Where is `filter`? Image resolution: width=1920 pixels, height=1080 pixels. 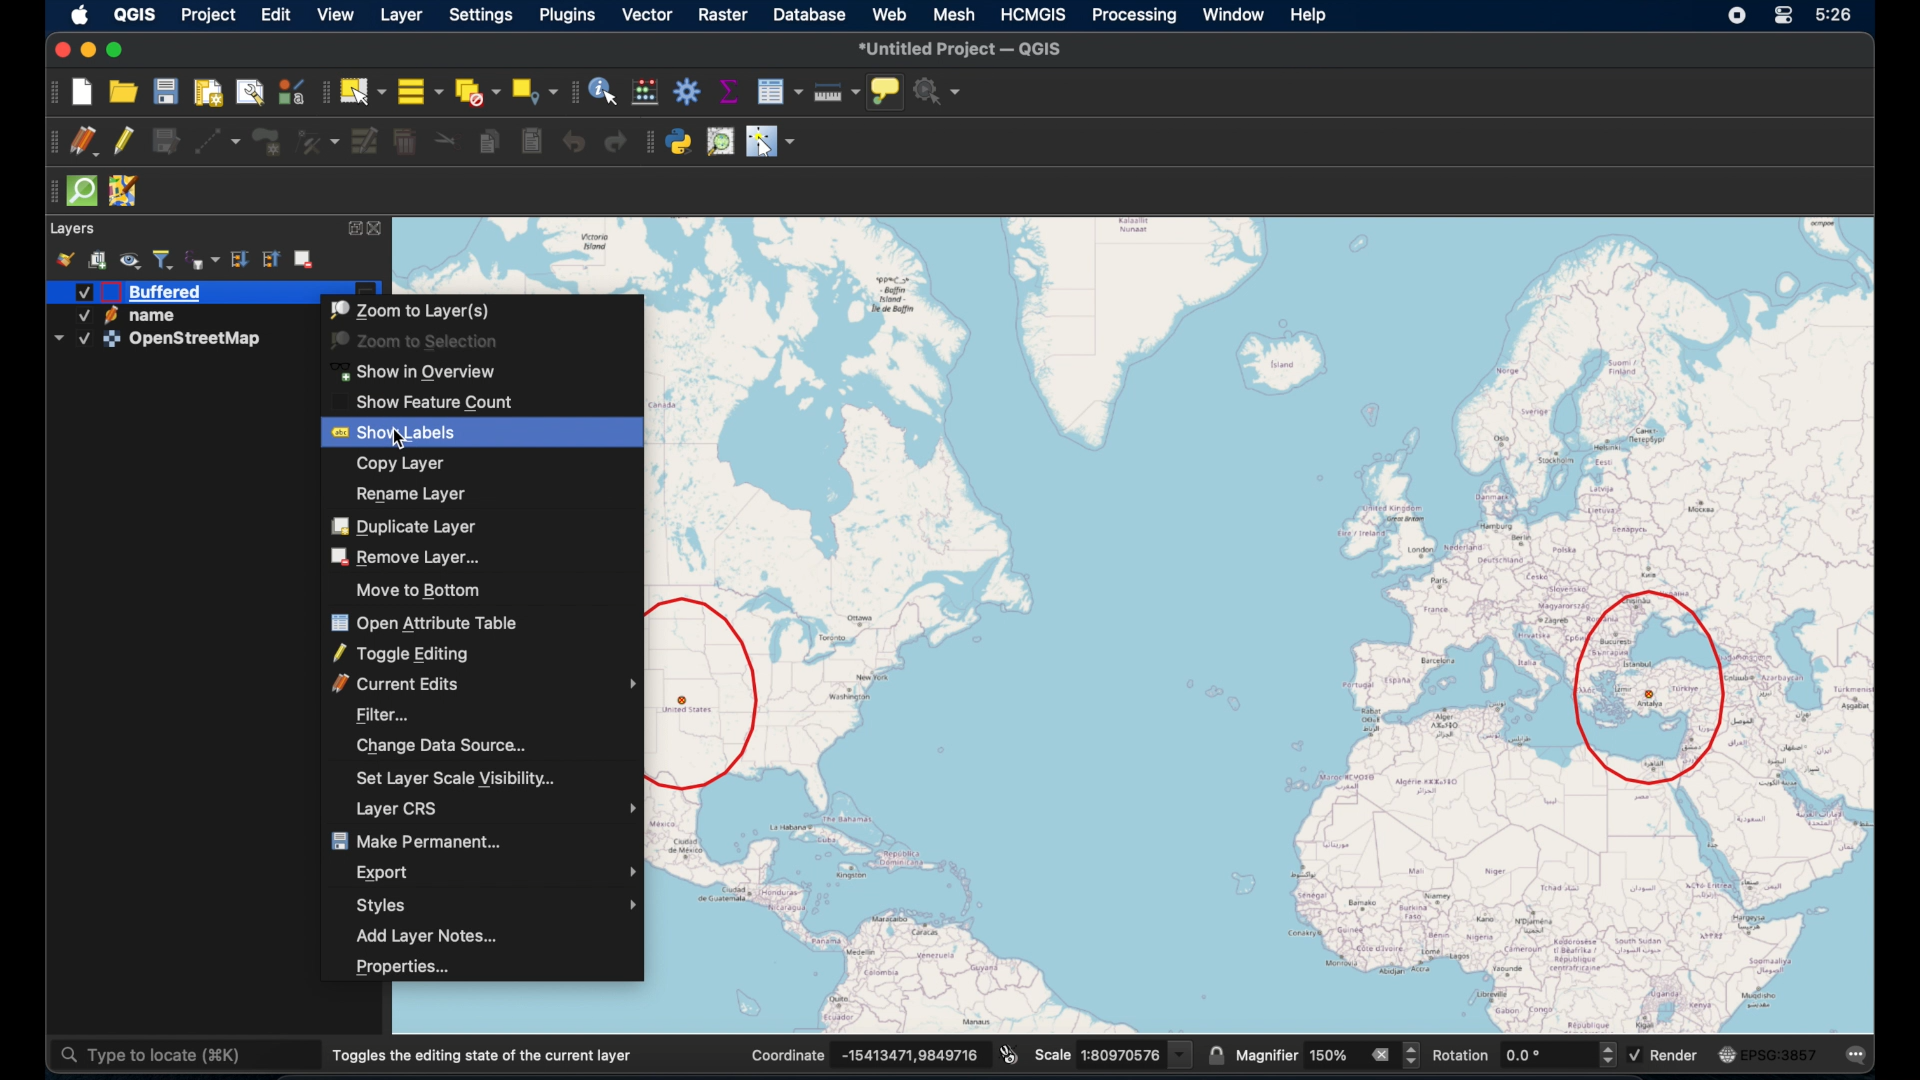
filter is located at coordinates (382, 712).